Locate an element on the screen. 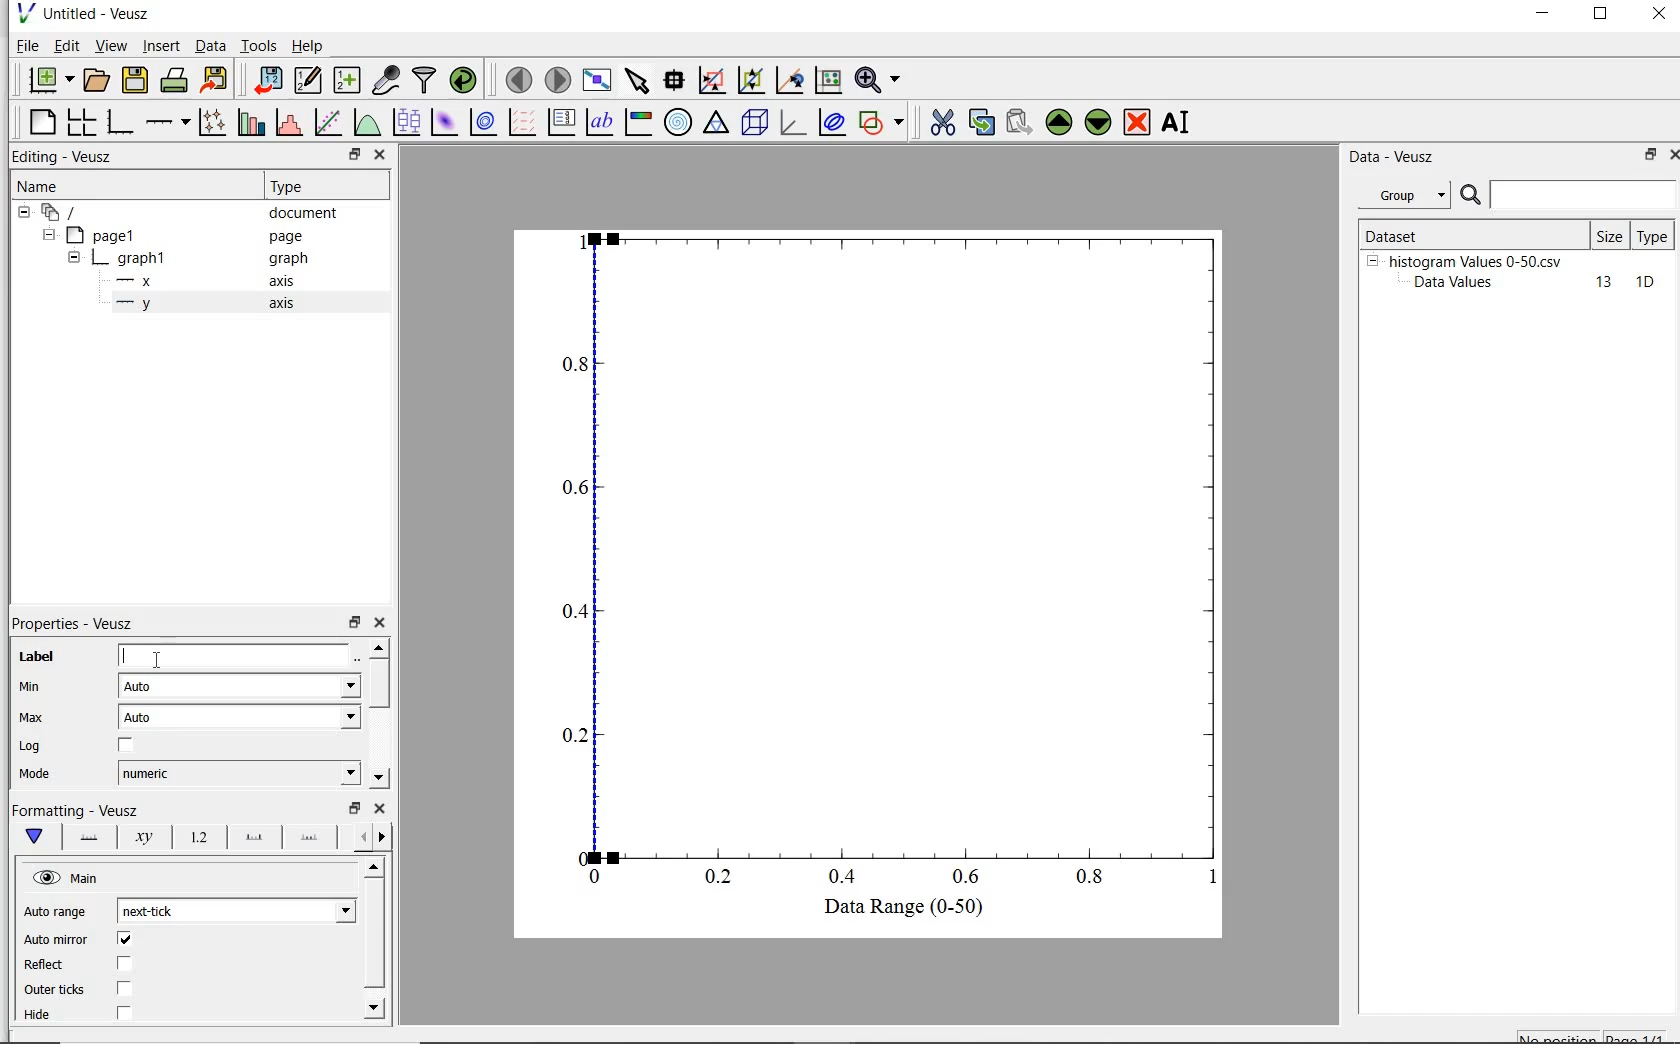 This screenshot has width=1680, height=1044. next options is located at coordinates (384, 837).